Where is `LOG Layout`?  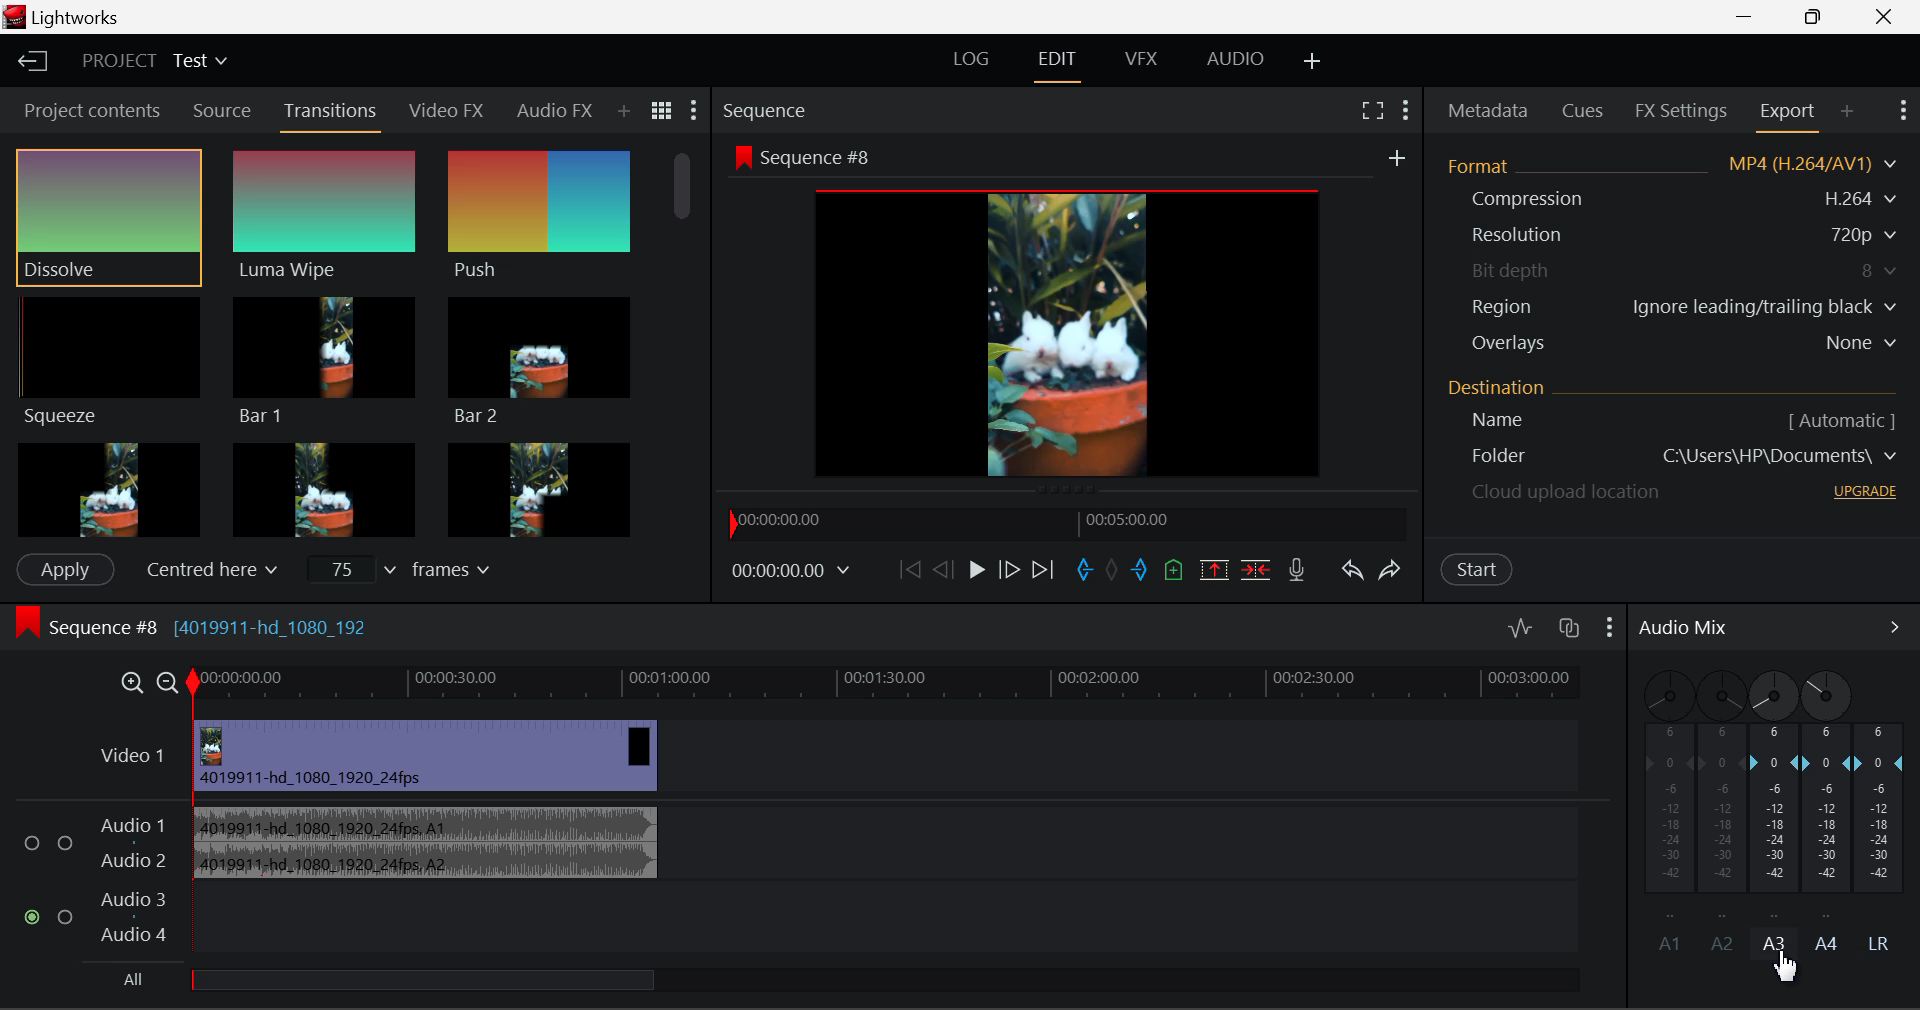
LOG Layout is located at coordinates (972, 58).